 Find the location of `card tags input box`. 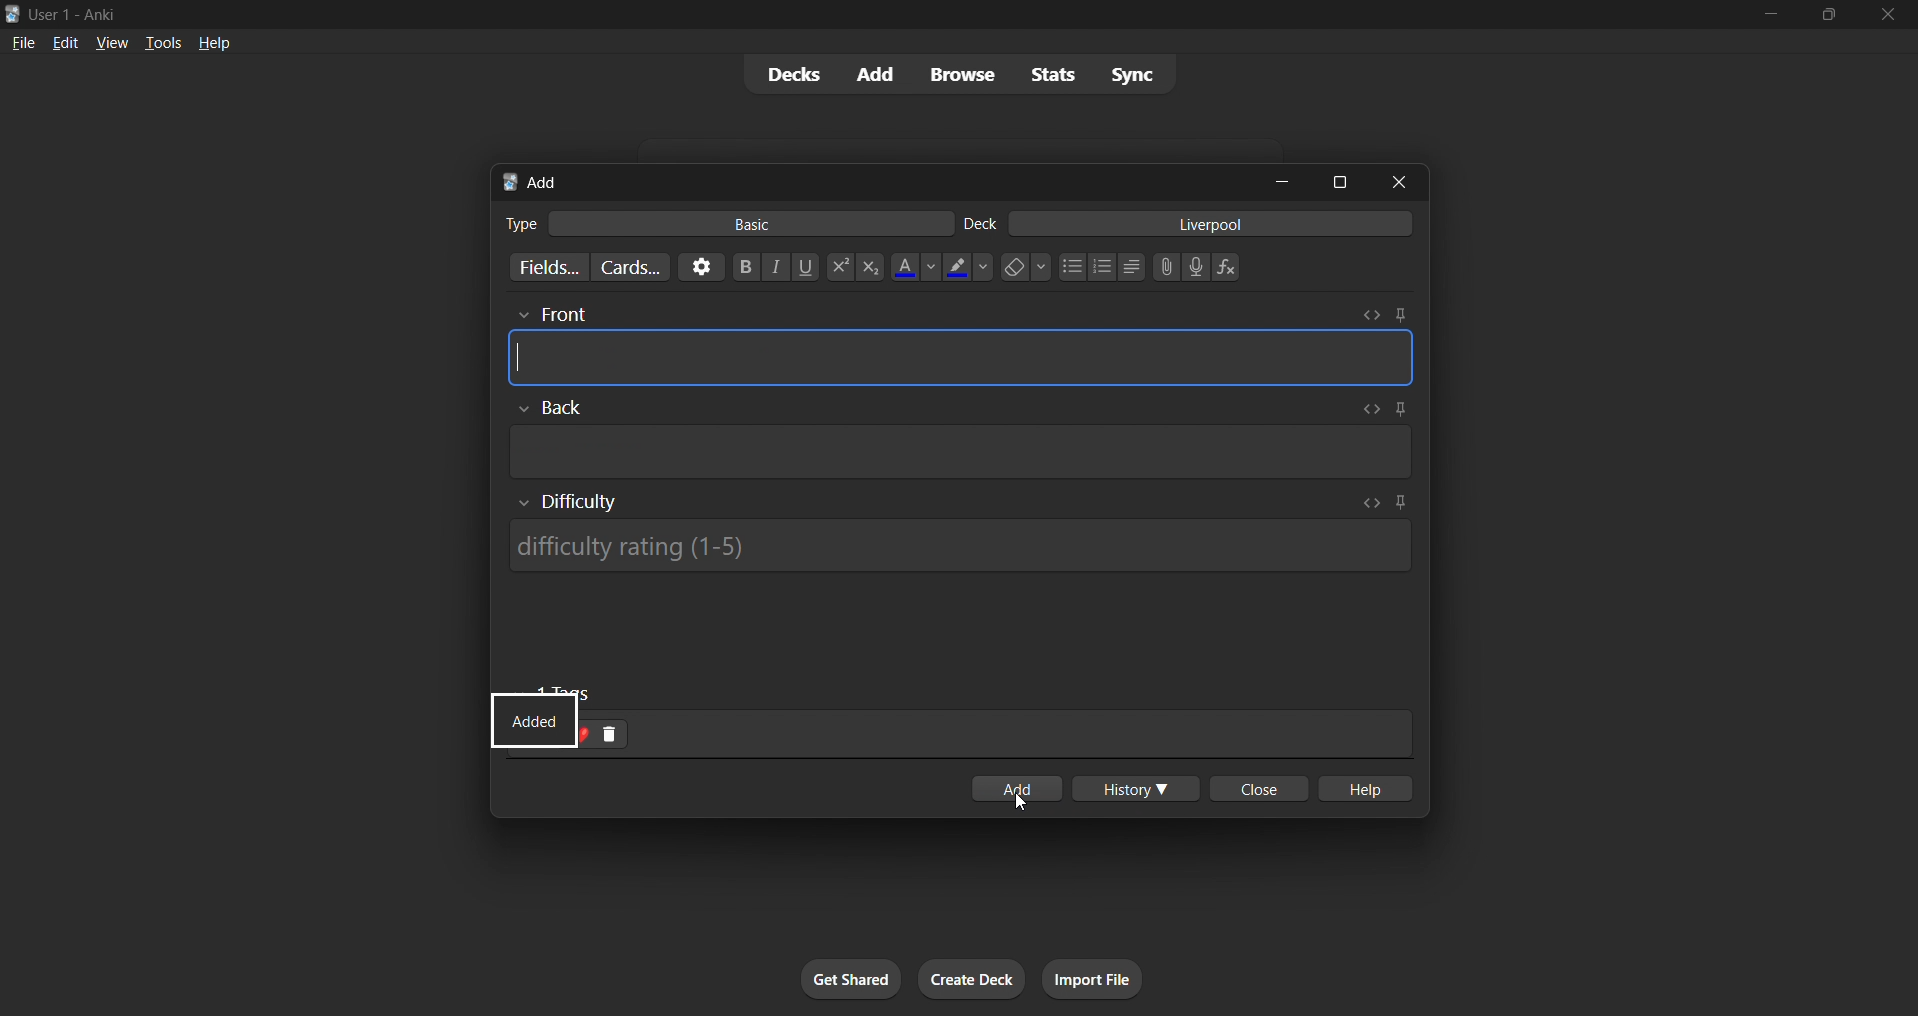

card tags input box is located at coordinates (1004, 726).